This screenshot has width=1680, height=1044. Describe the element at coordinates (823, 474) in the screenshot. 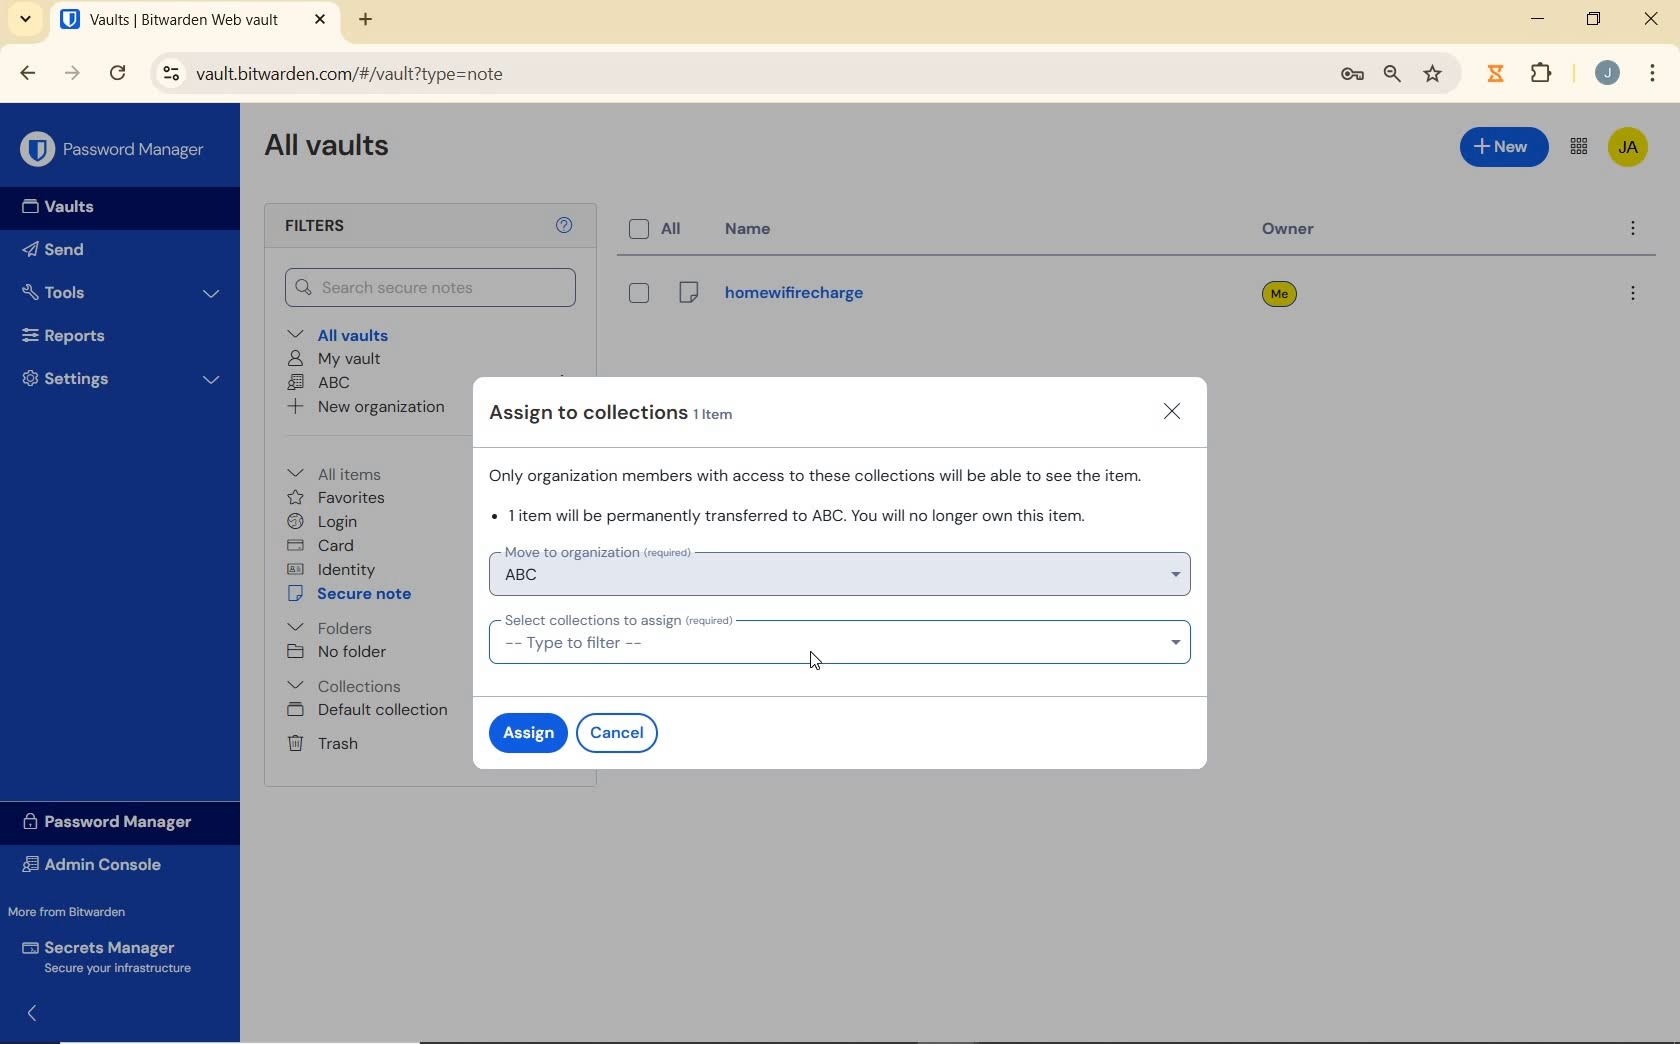

I see `Organization members will access these collections` at that location.